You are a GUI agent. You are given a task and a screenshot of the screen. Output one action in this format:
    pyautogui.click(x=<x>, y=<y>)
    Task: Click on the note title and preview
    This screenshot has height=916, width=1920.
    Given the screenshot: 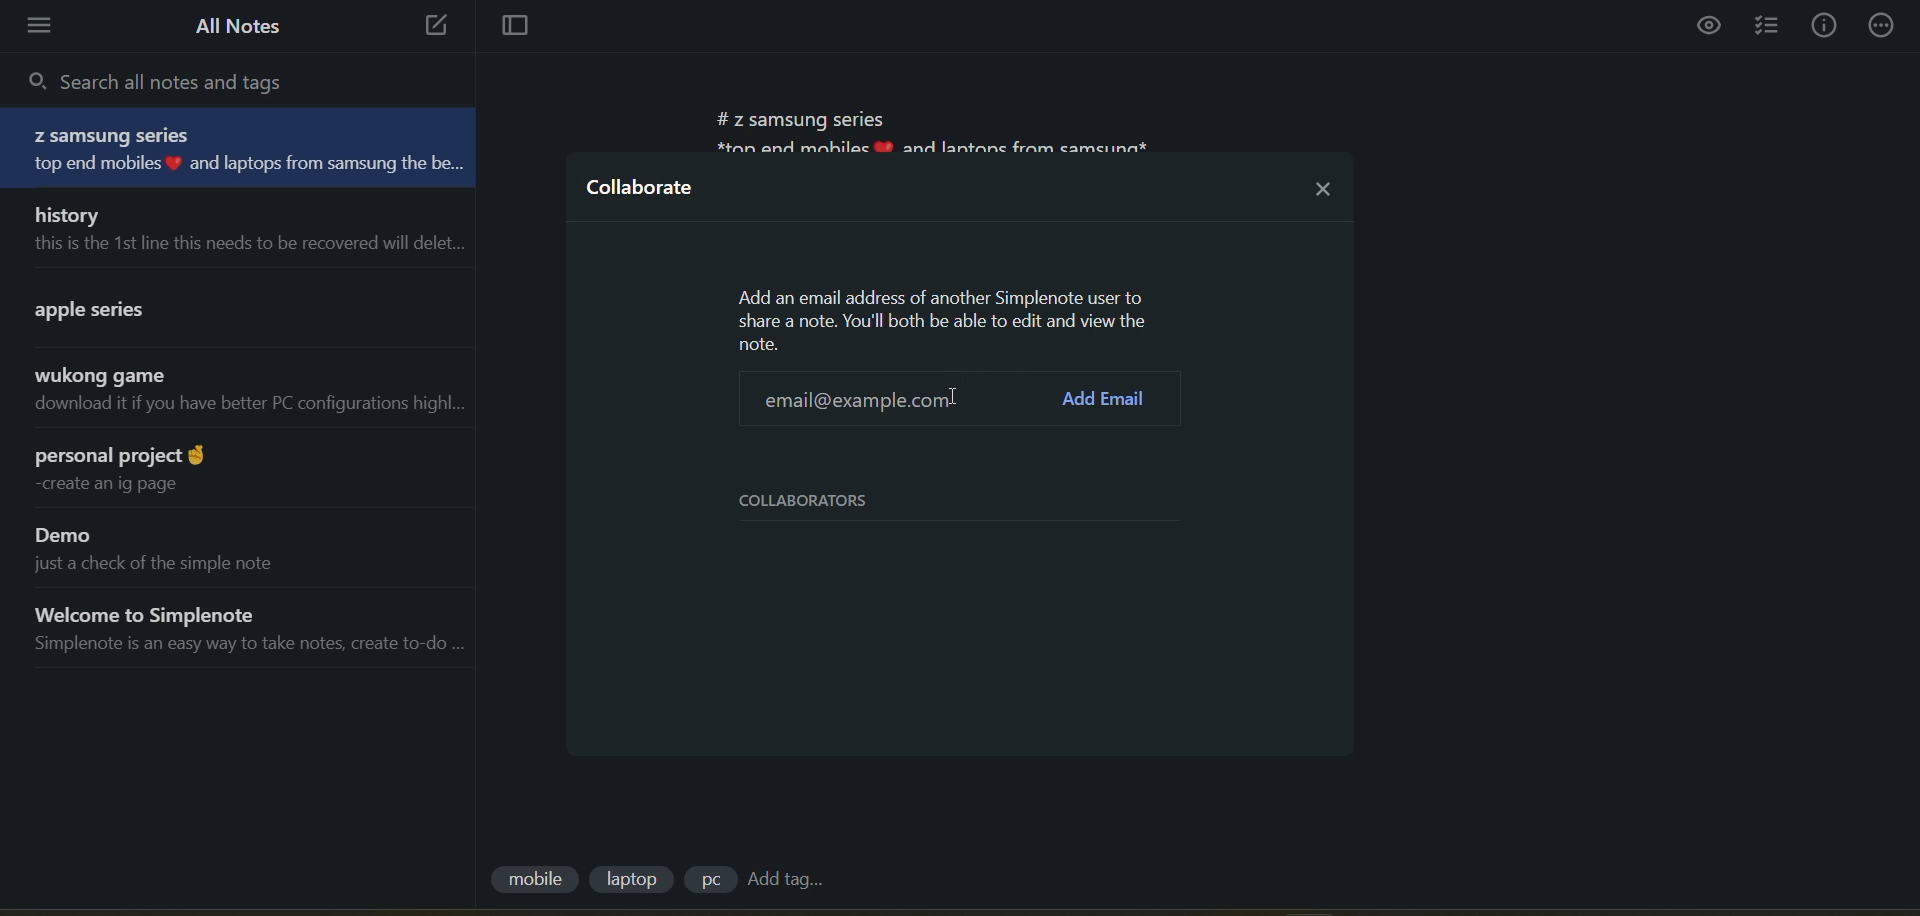 What is the action you would take?
    pyautogui.click(x=228, y=546)
    